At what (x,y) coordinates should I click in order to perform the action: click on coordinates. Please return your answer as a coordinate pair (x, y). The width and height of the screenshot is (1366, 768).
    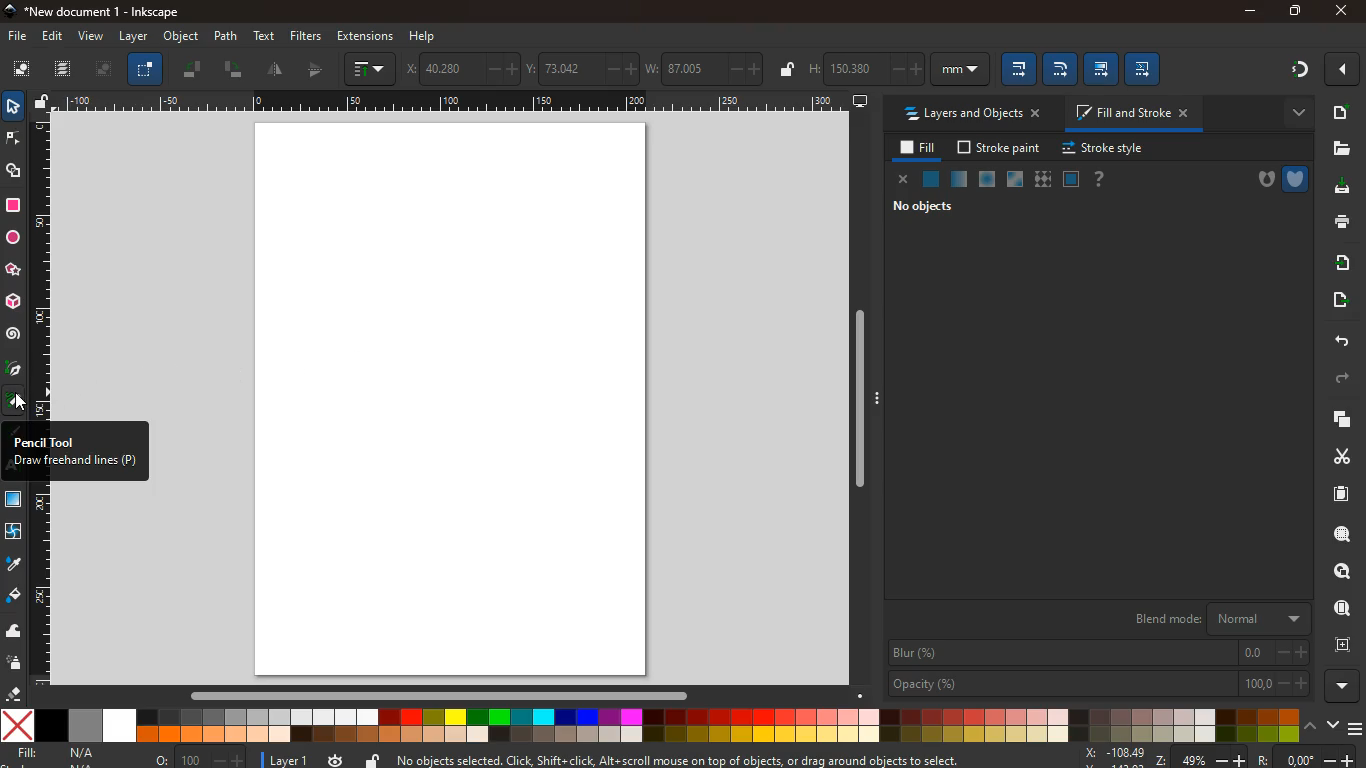
    Looking at the image, I should click on (582, 69).